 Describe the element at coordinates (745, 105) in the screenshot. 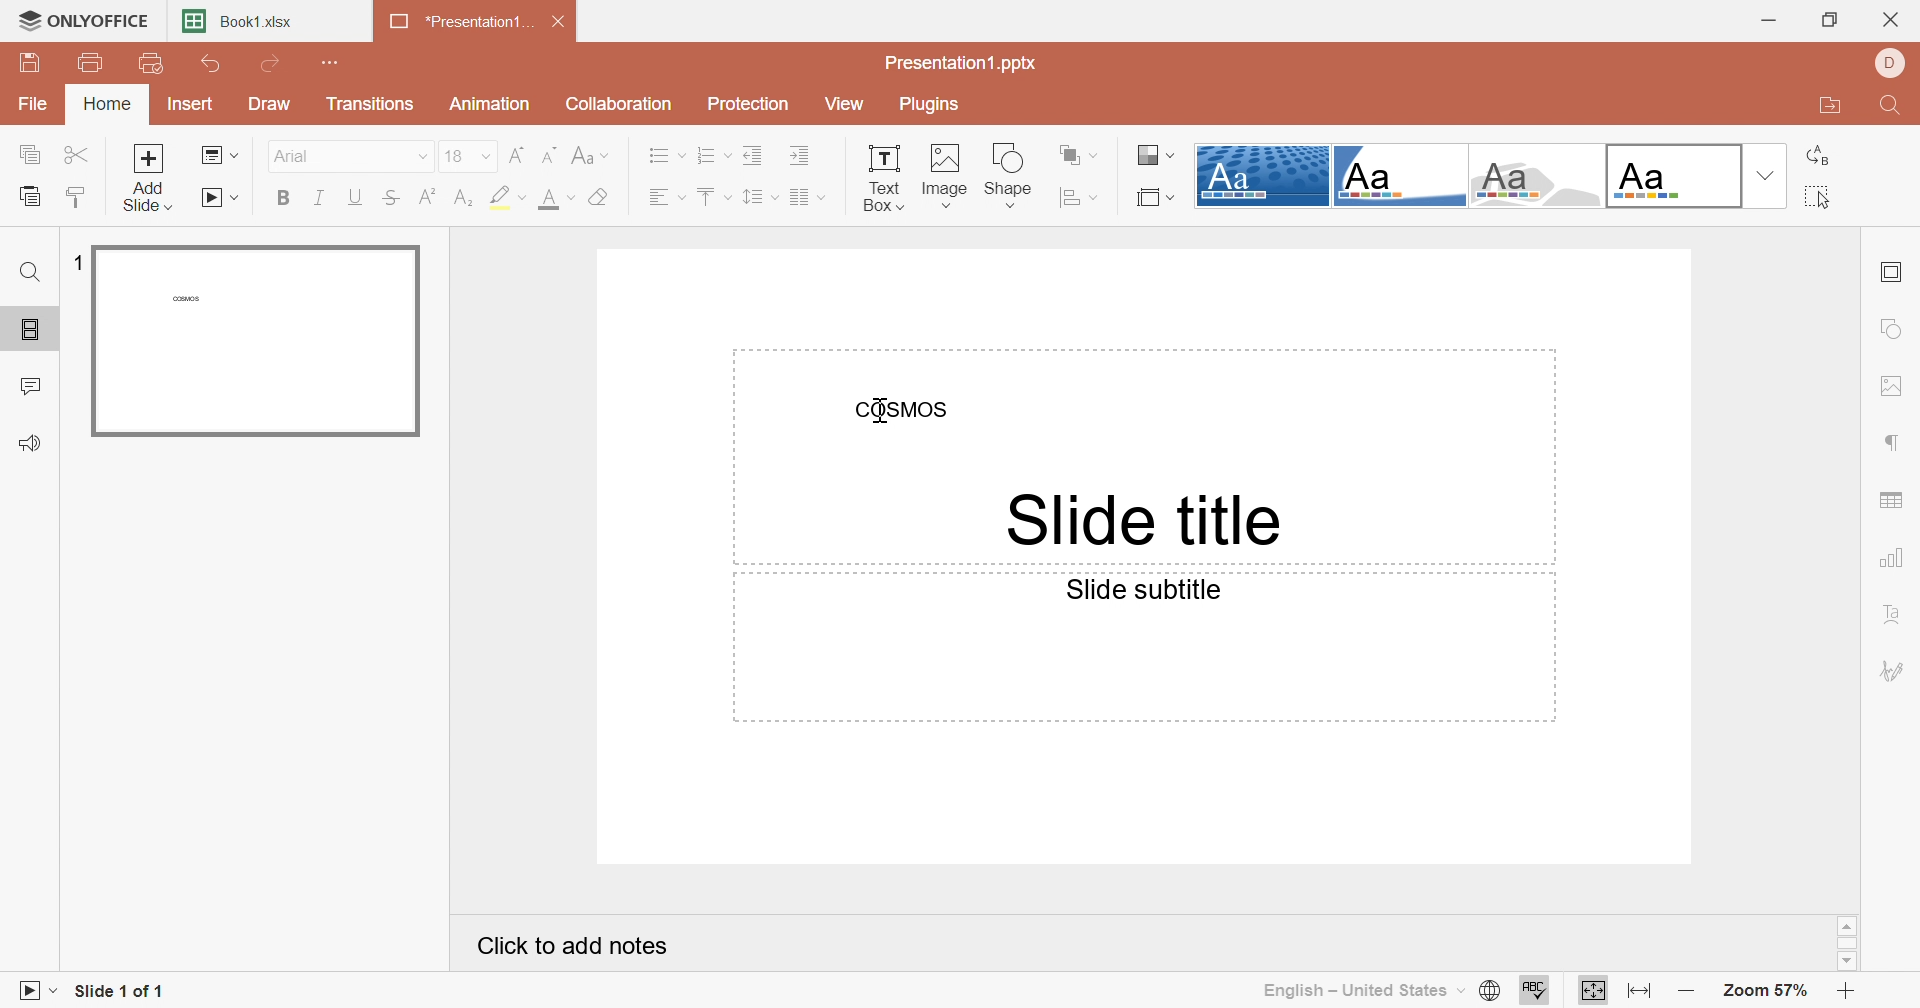

I see `Protection` at that location.